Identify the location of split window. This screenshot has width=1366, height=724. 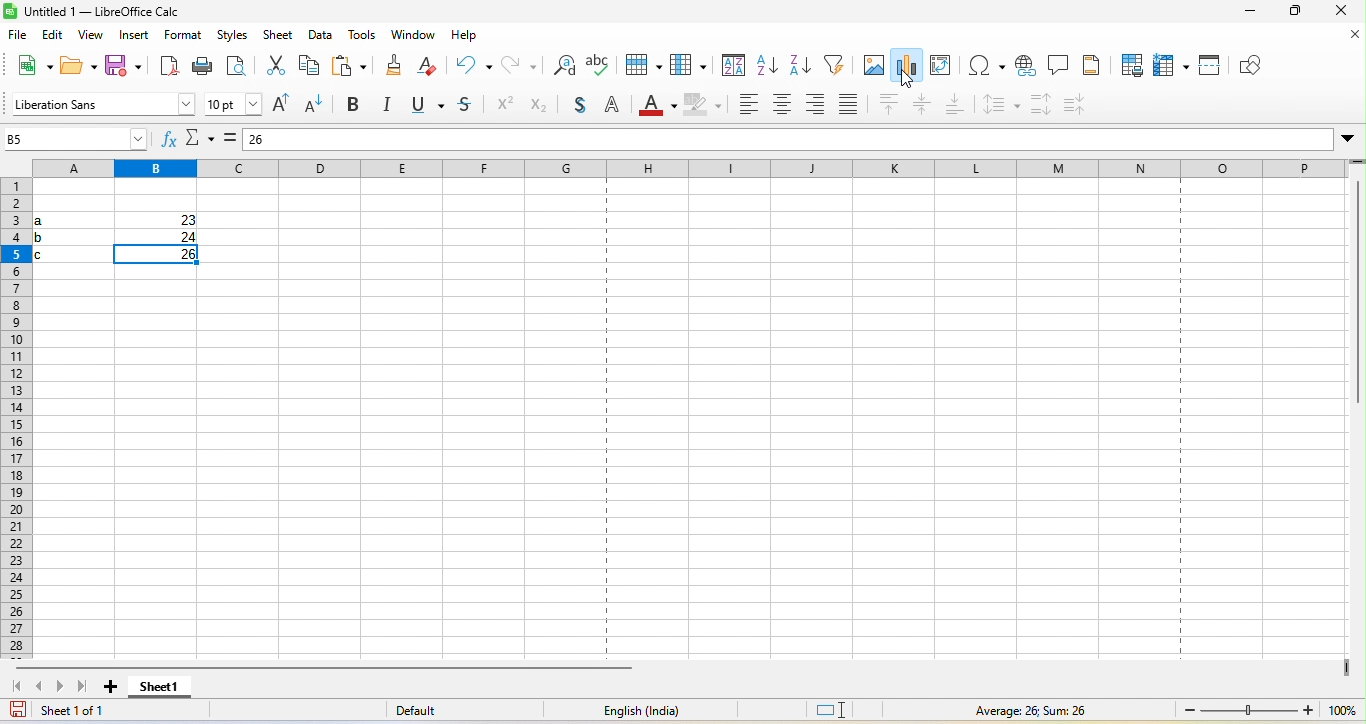
(1211, 65).